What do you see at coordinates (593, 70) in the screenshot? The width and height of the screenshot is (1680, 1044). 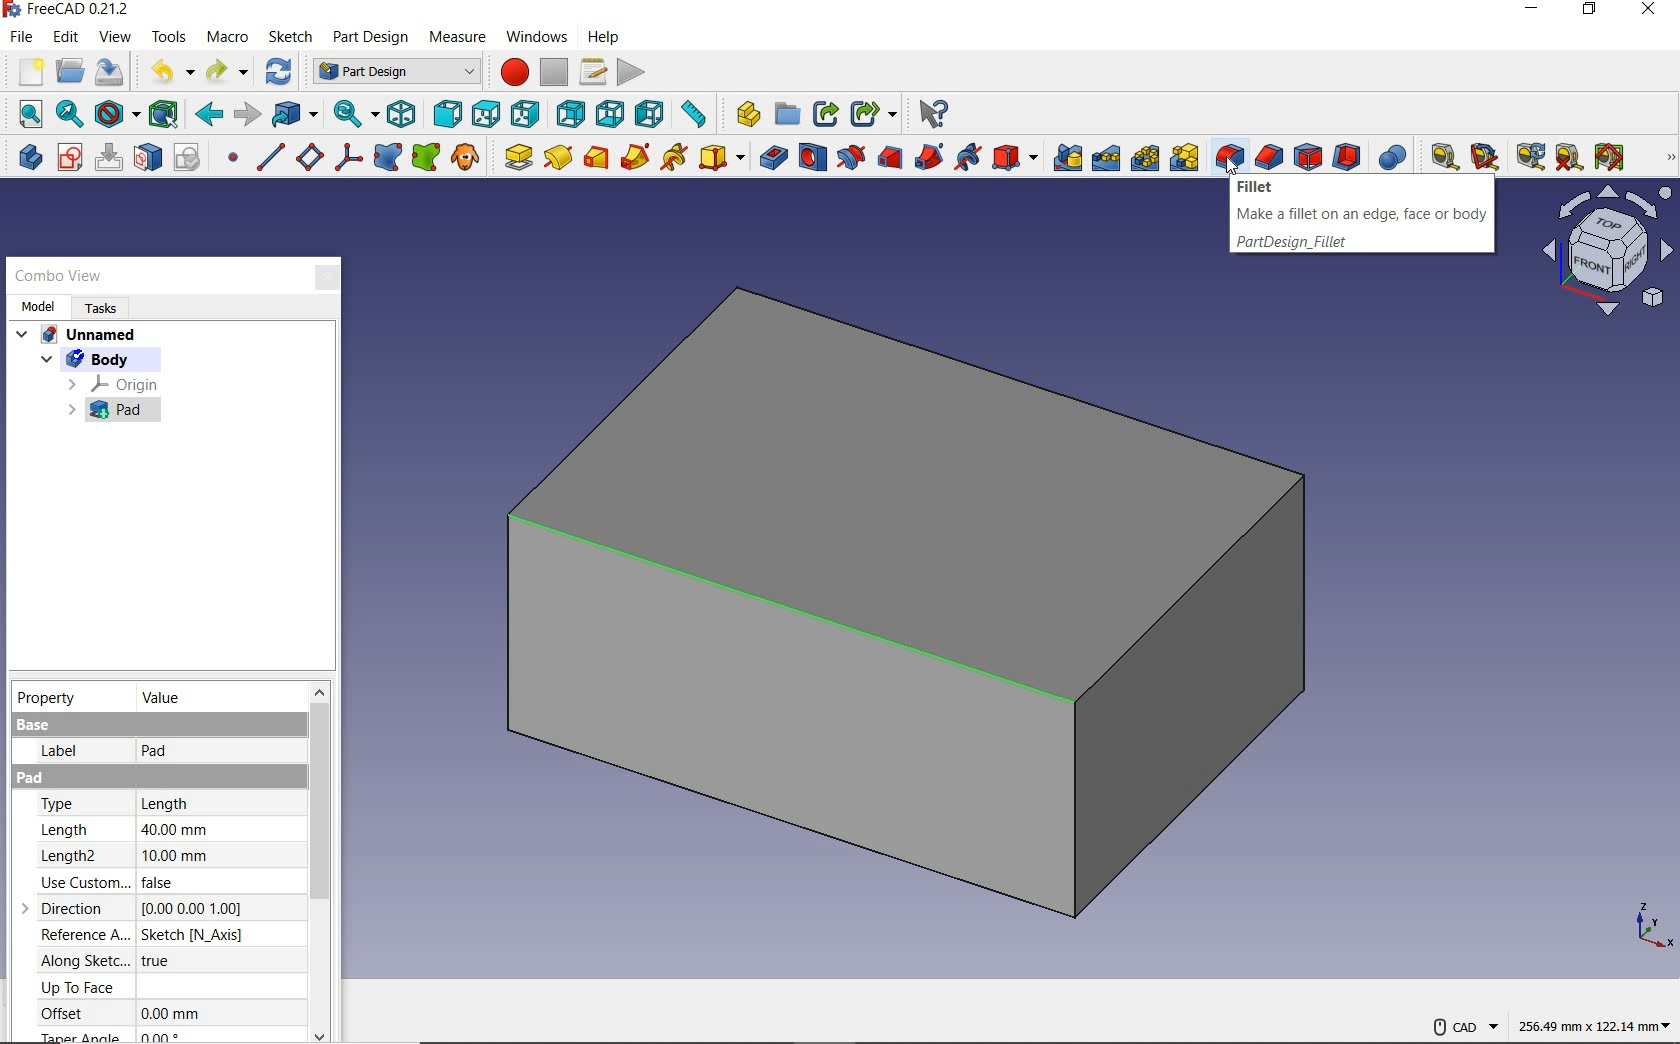 I see `macros` at bounding box center [593, 70].